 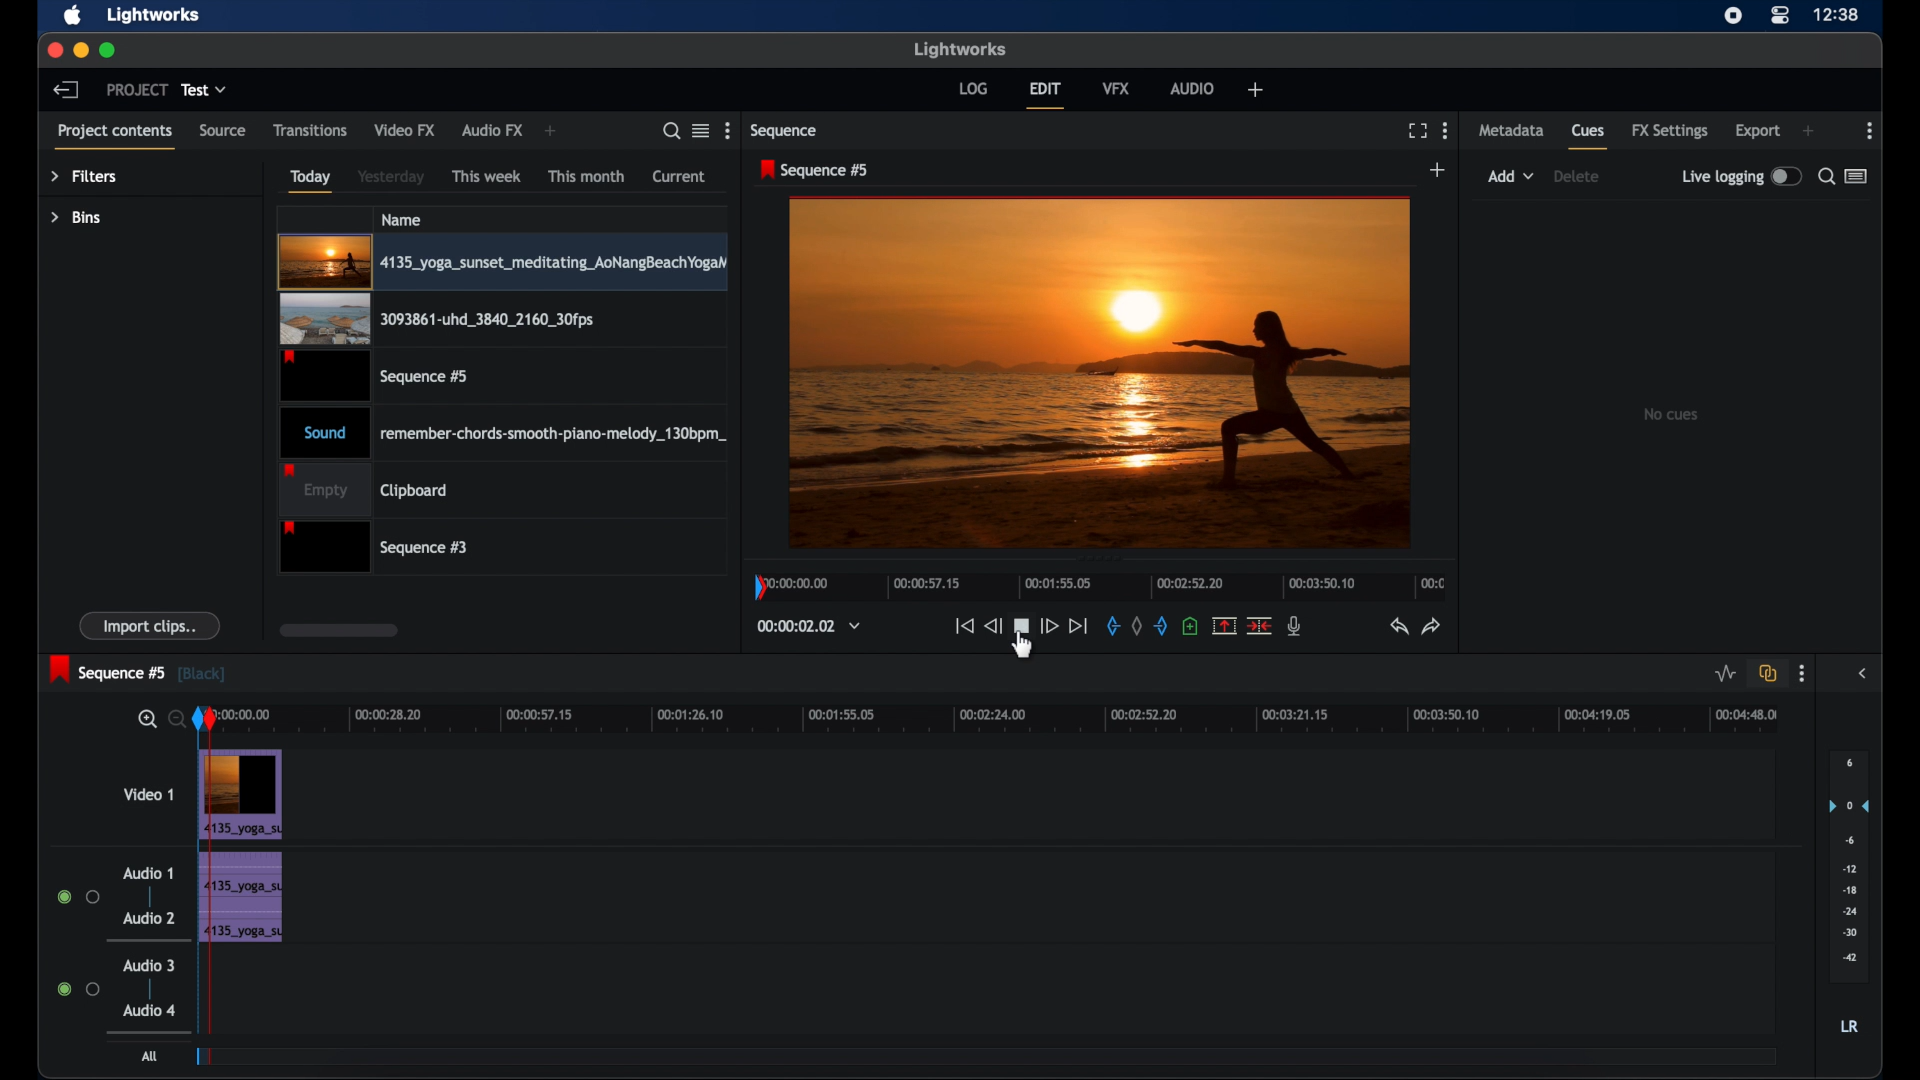 I want to click on video 1, so click(x=150, y=795).